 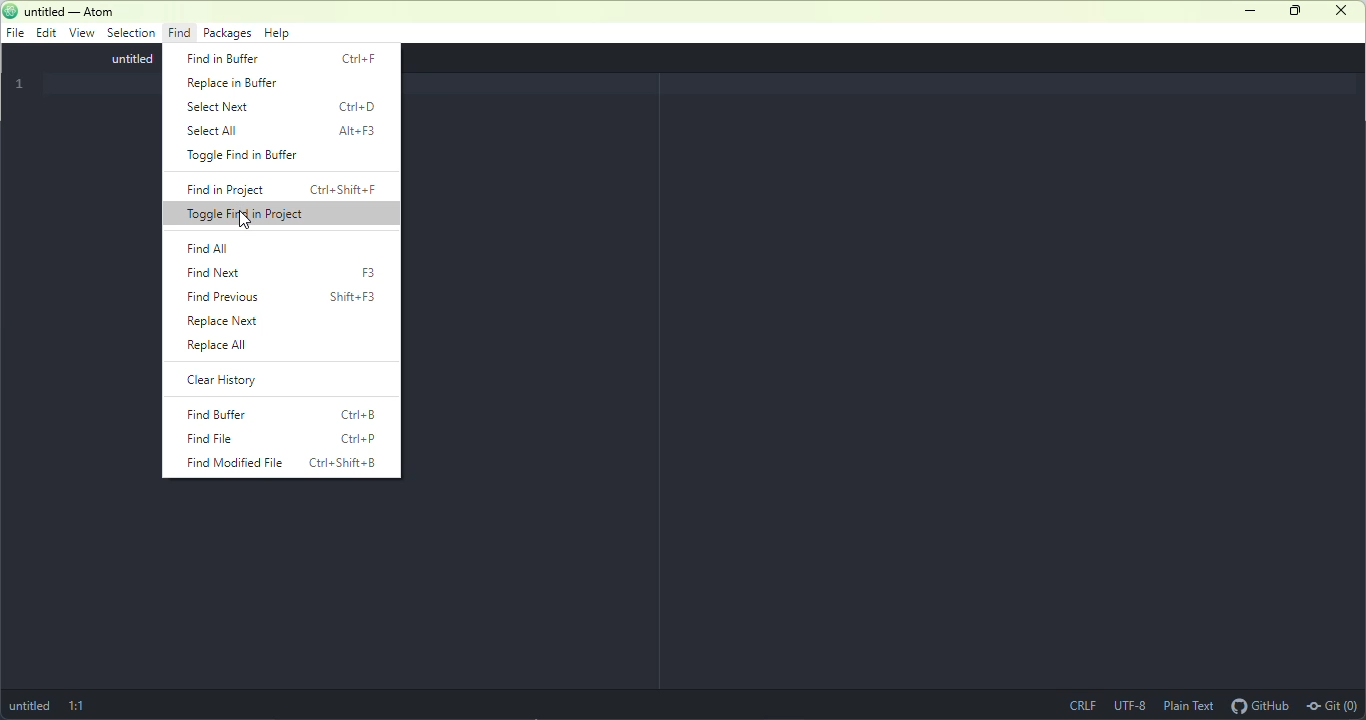 I want to click on atom logo, so click(x=13, y=11).